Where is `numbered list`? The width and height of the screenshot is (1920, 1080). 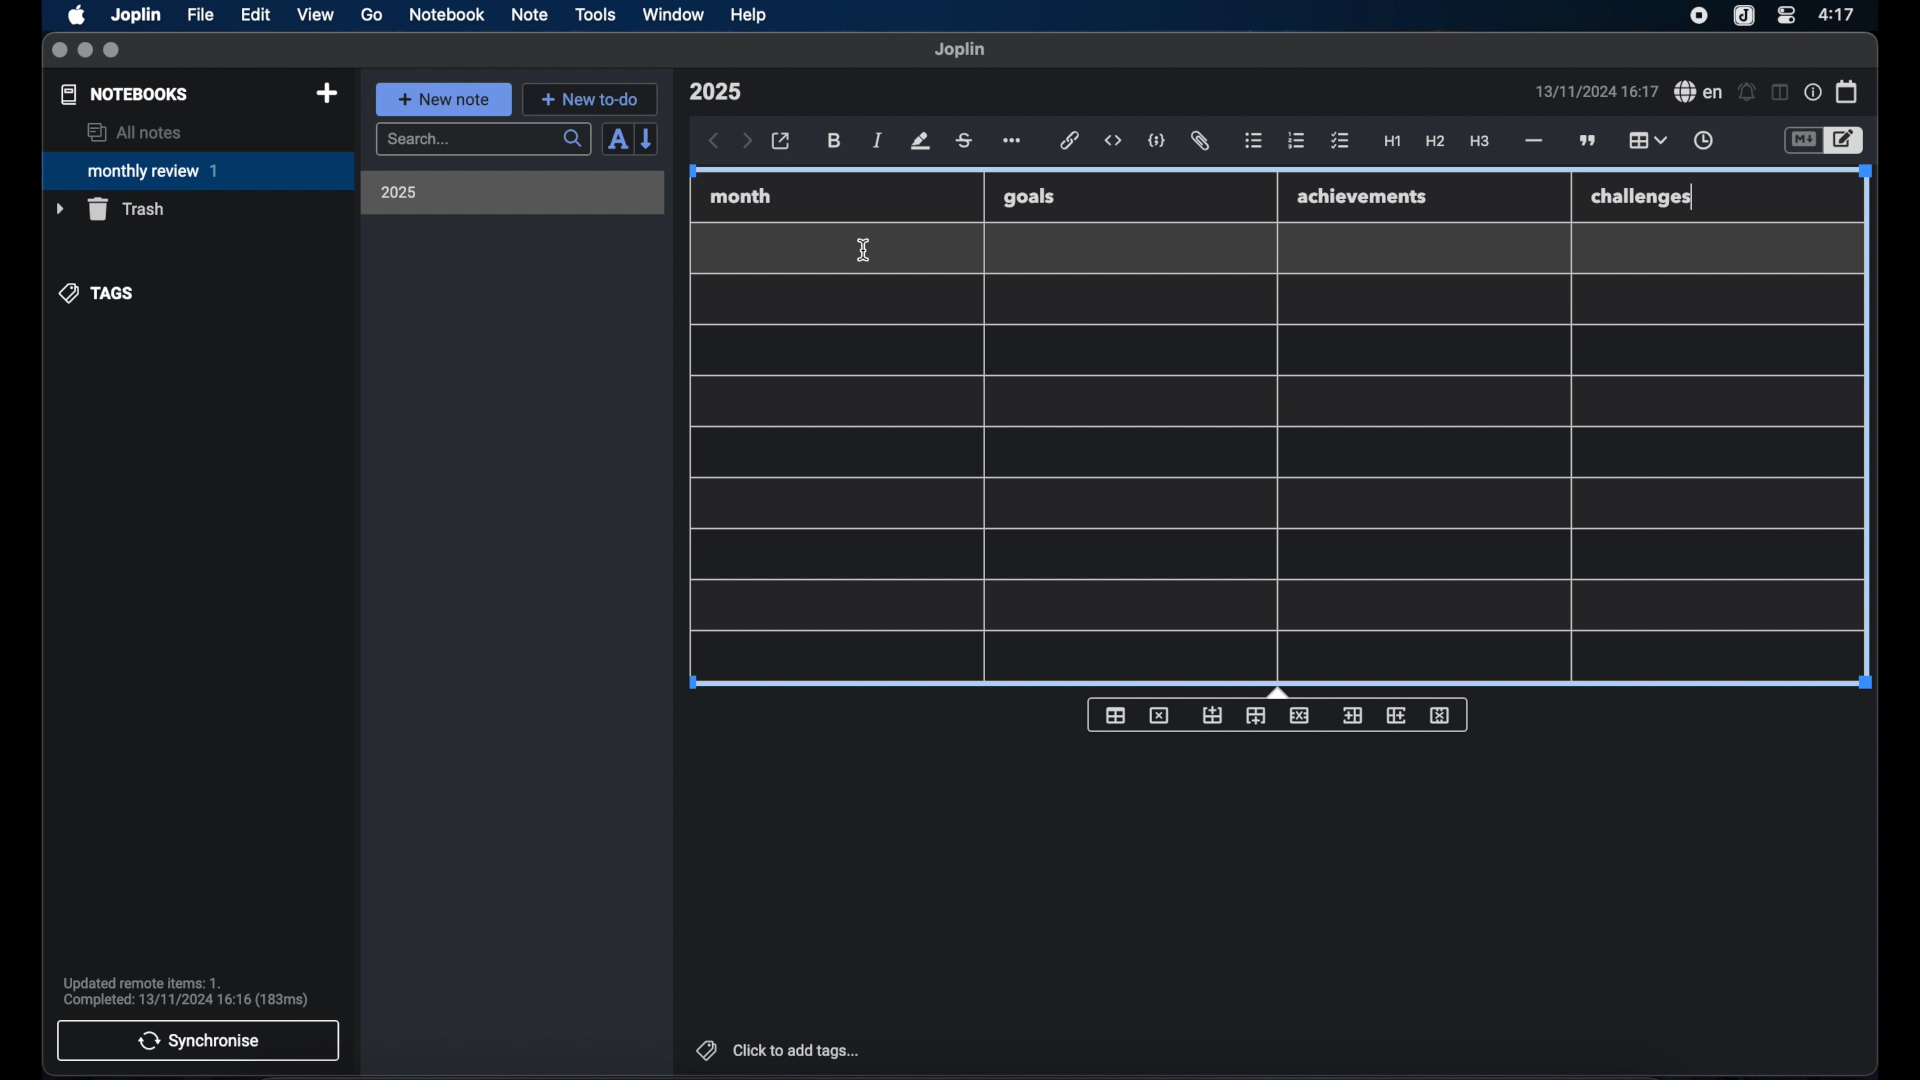
numbered list is located at coordinates (1296, 140).